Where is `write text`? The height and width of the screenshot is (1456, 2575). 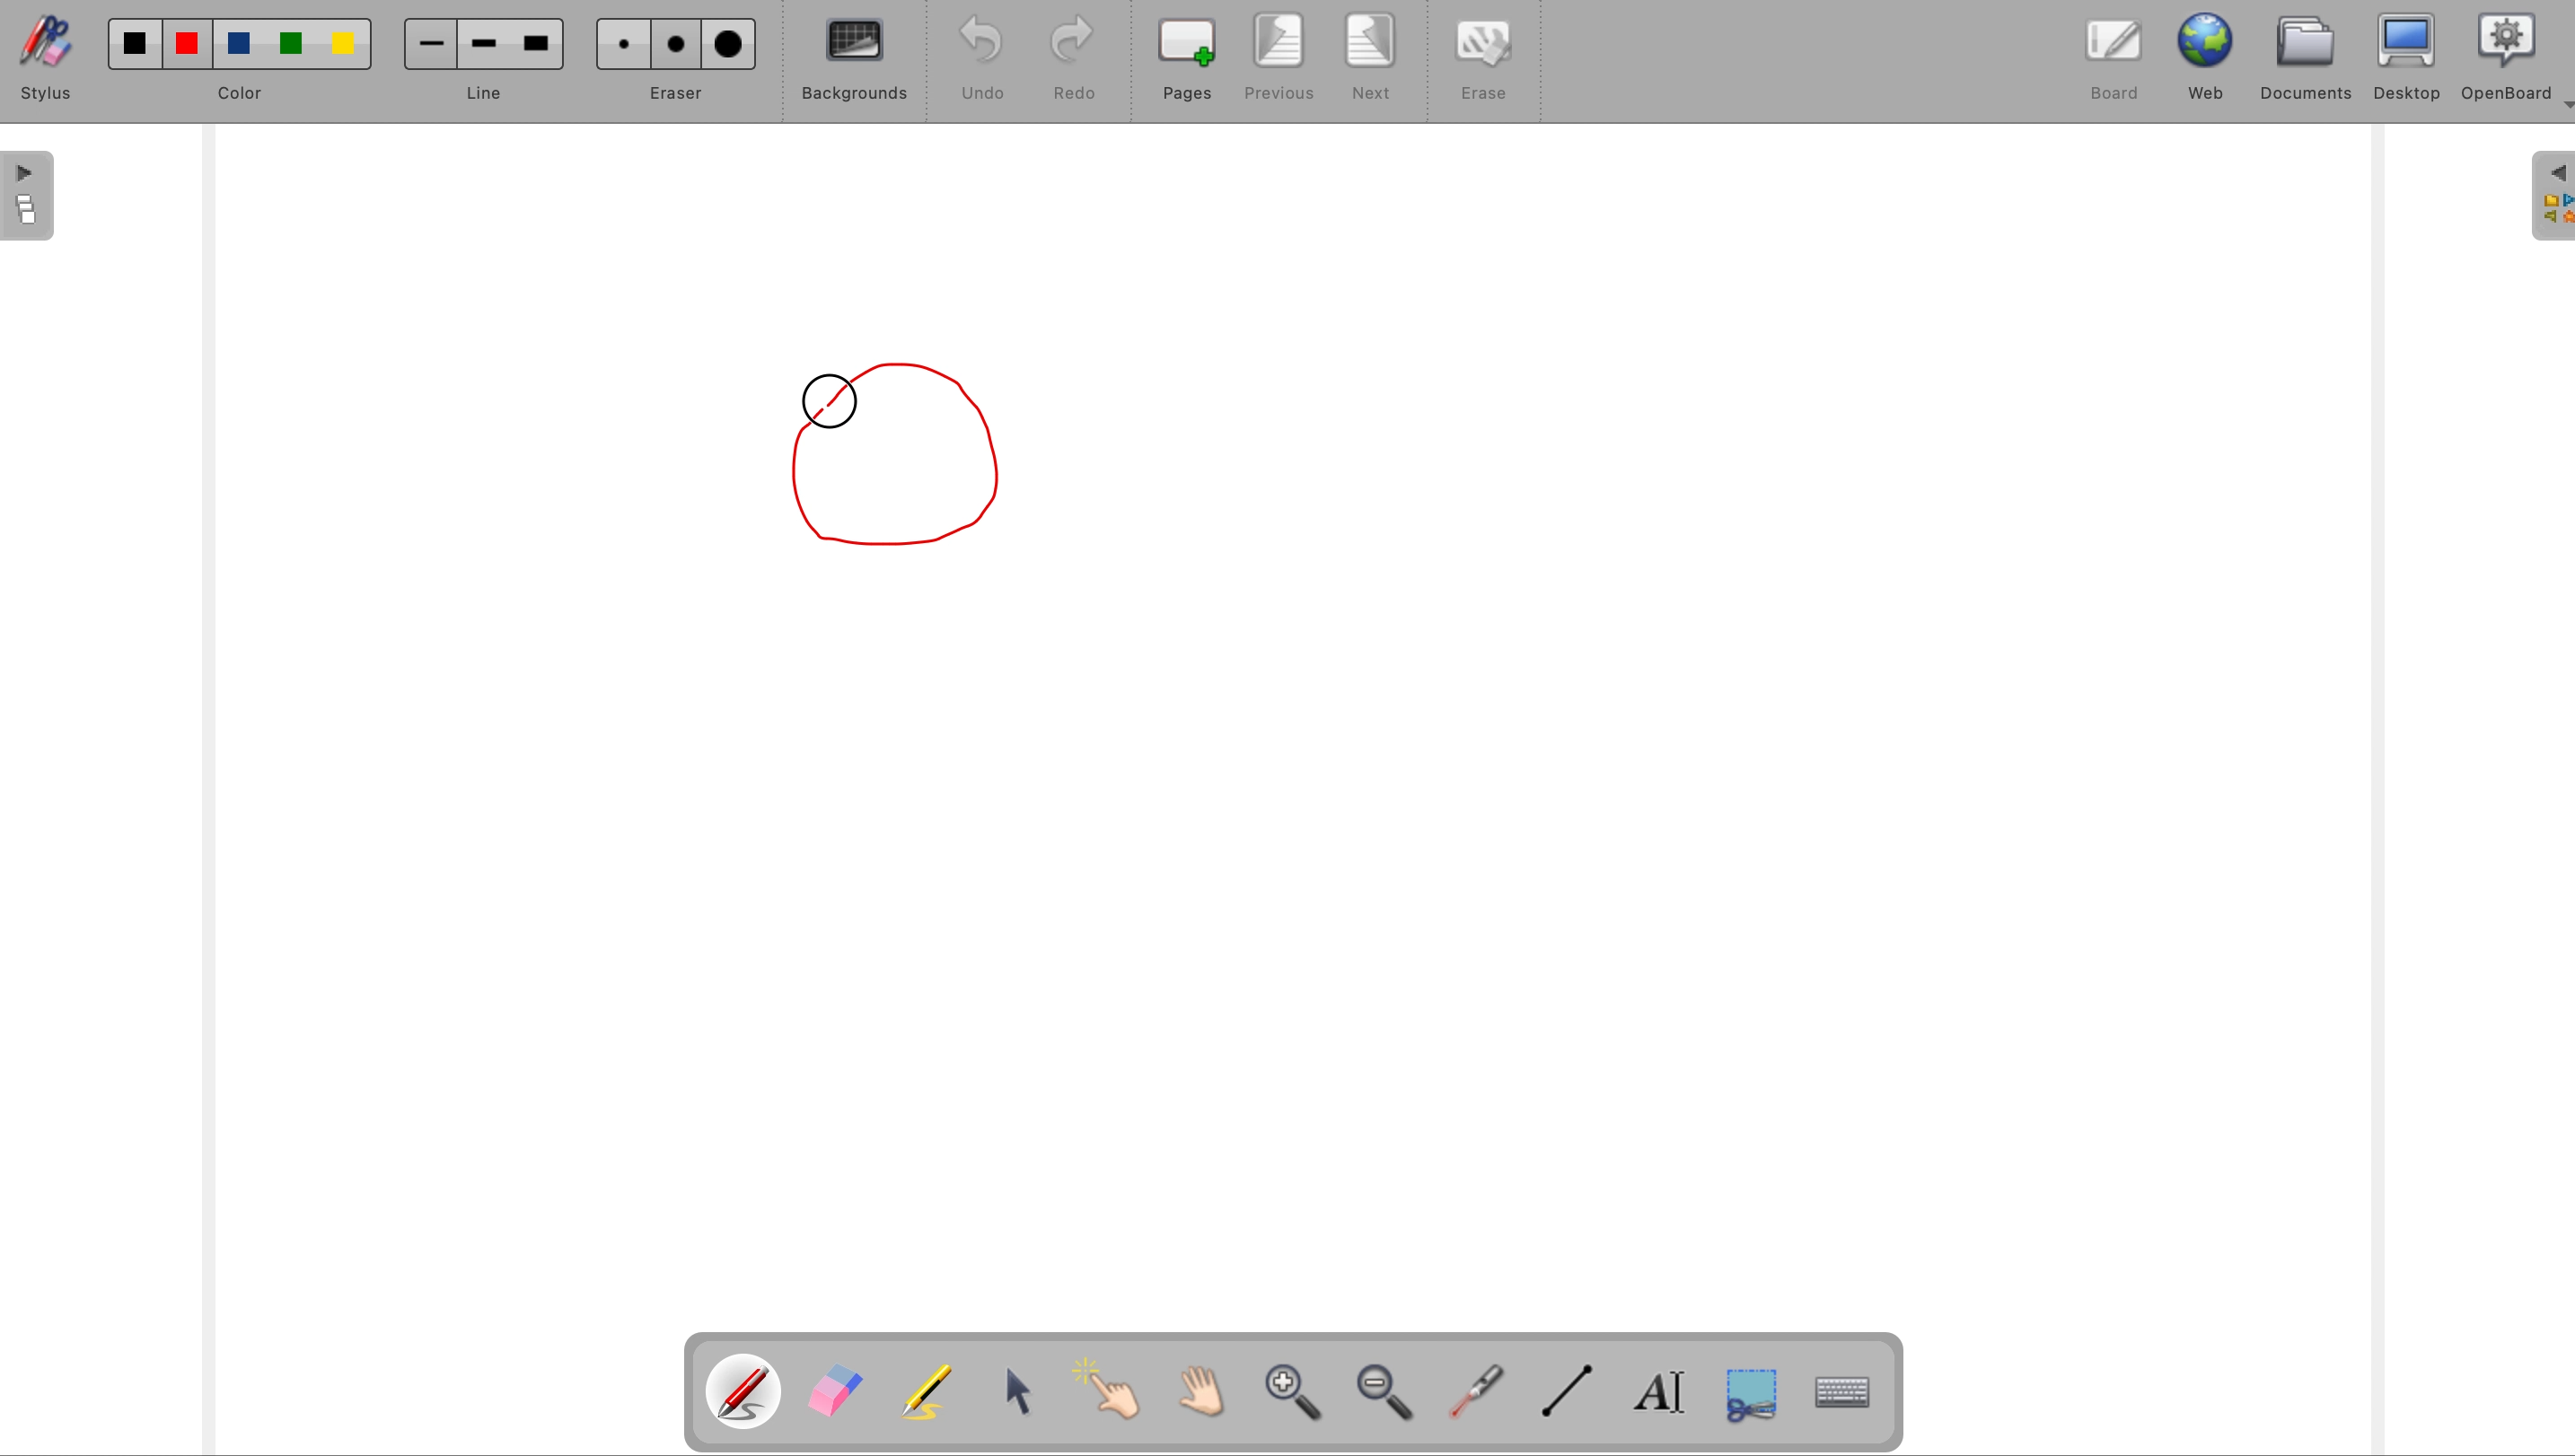
write text is located at coordinates (1664, 1398).